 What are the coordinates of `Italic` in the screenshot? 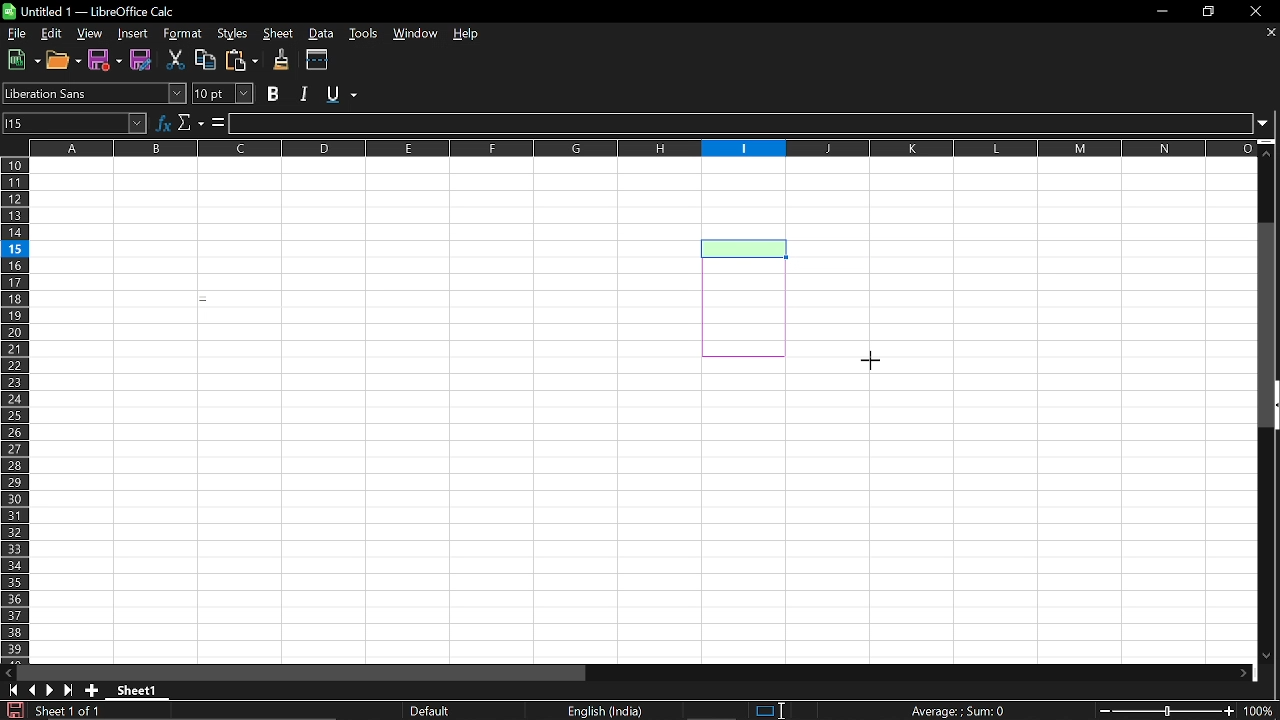 It's located at (304, 93).